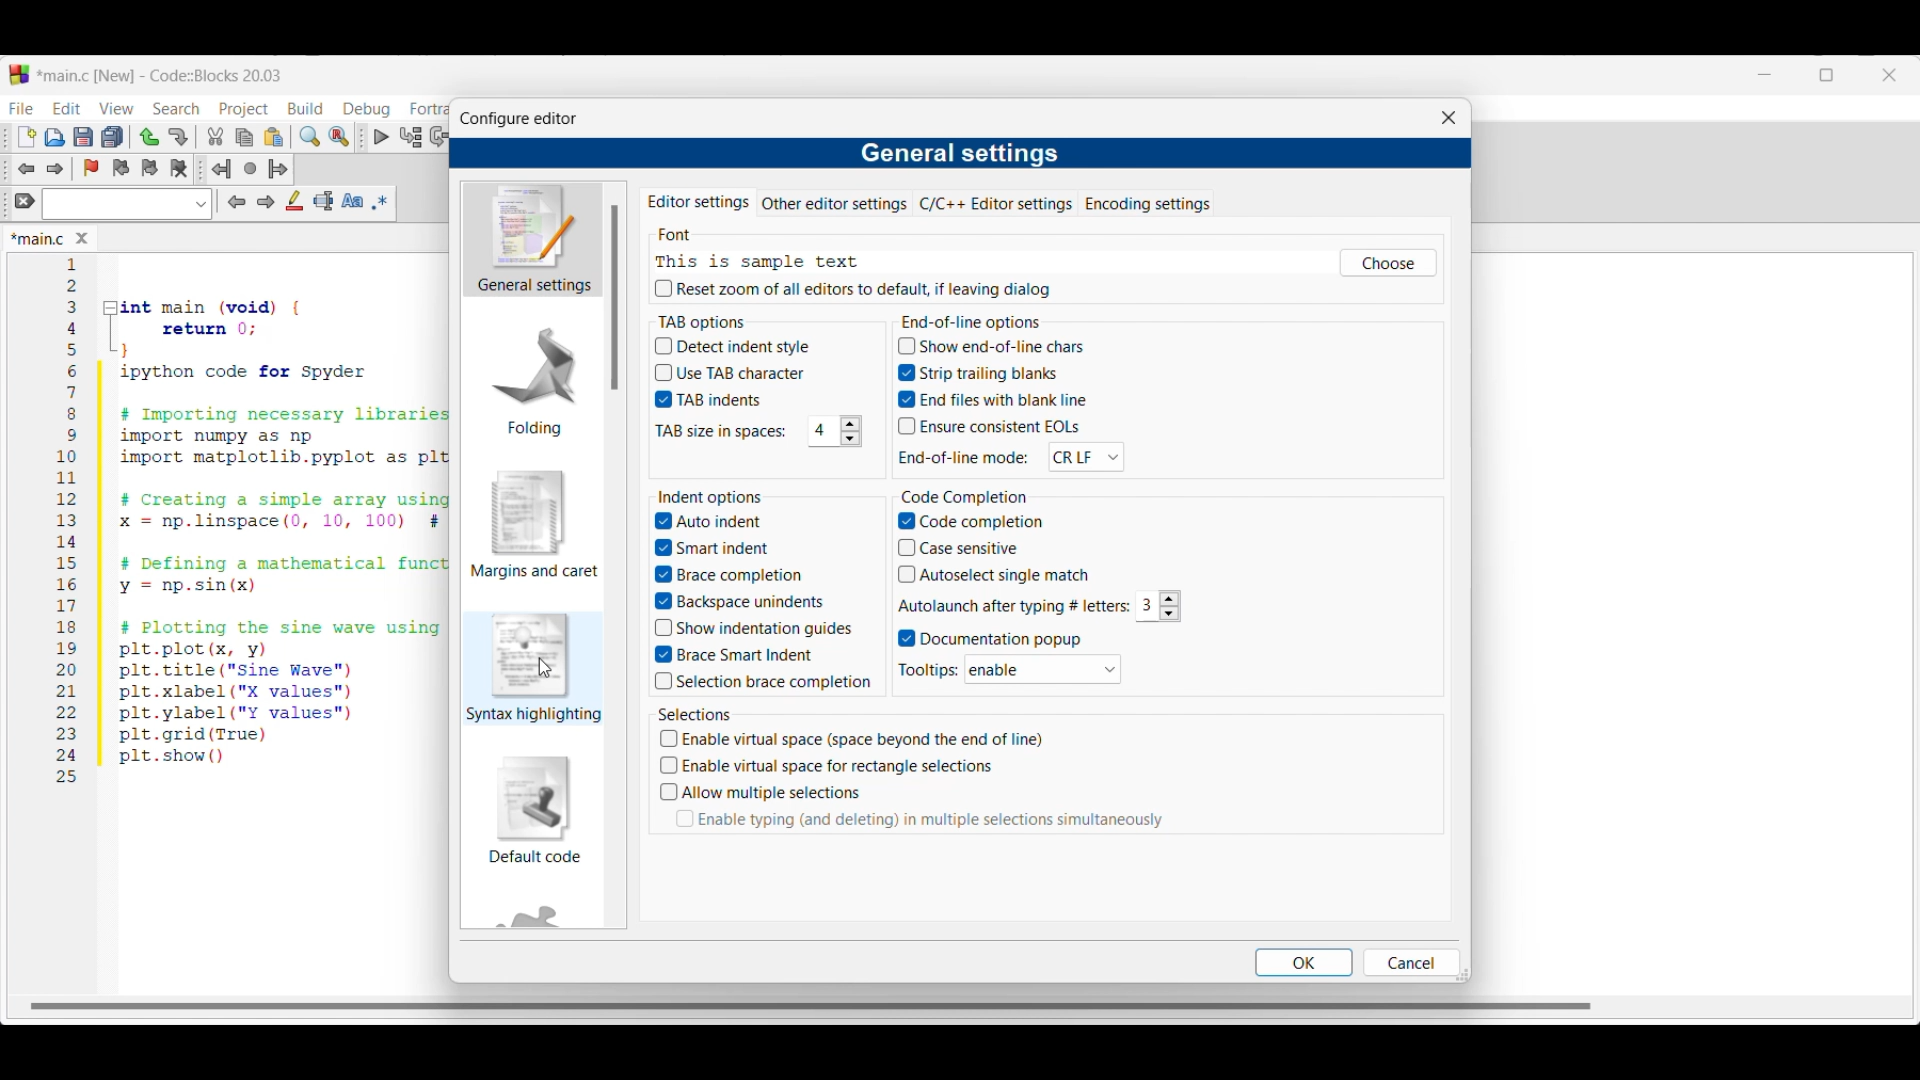 The width and height of the screenshot is (1920, 1080). Describe the element at coordinates (178, 169) in the screenshot. I see `Clear bookmarks` at that location.